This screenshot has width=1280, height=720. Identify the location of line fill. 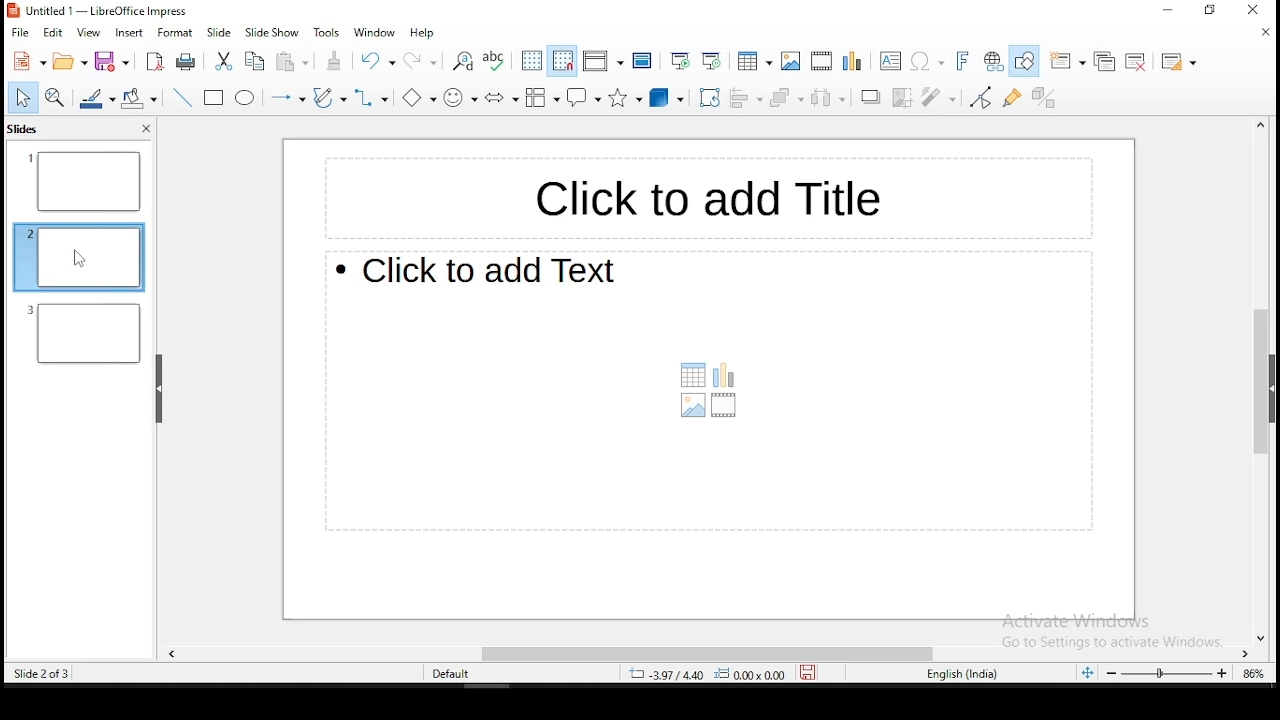
(95, 98).